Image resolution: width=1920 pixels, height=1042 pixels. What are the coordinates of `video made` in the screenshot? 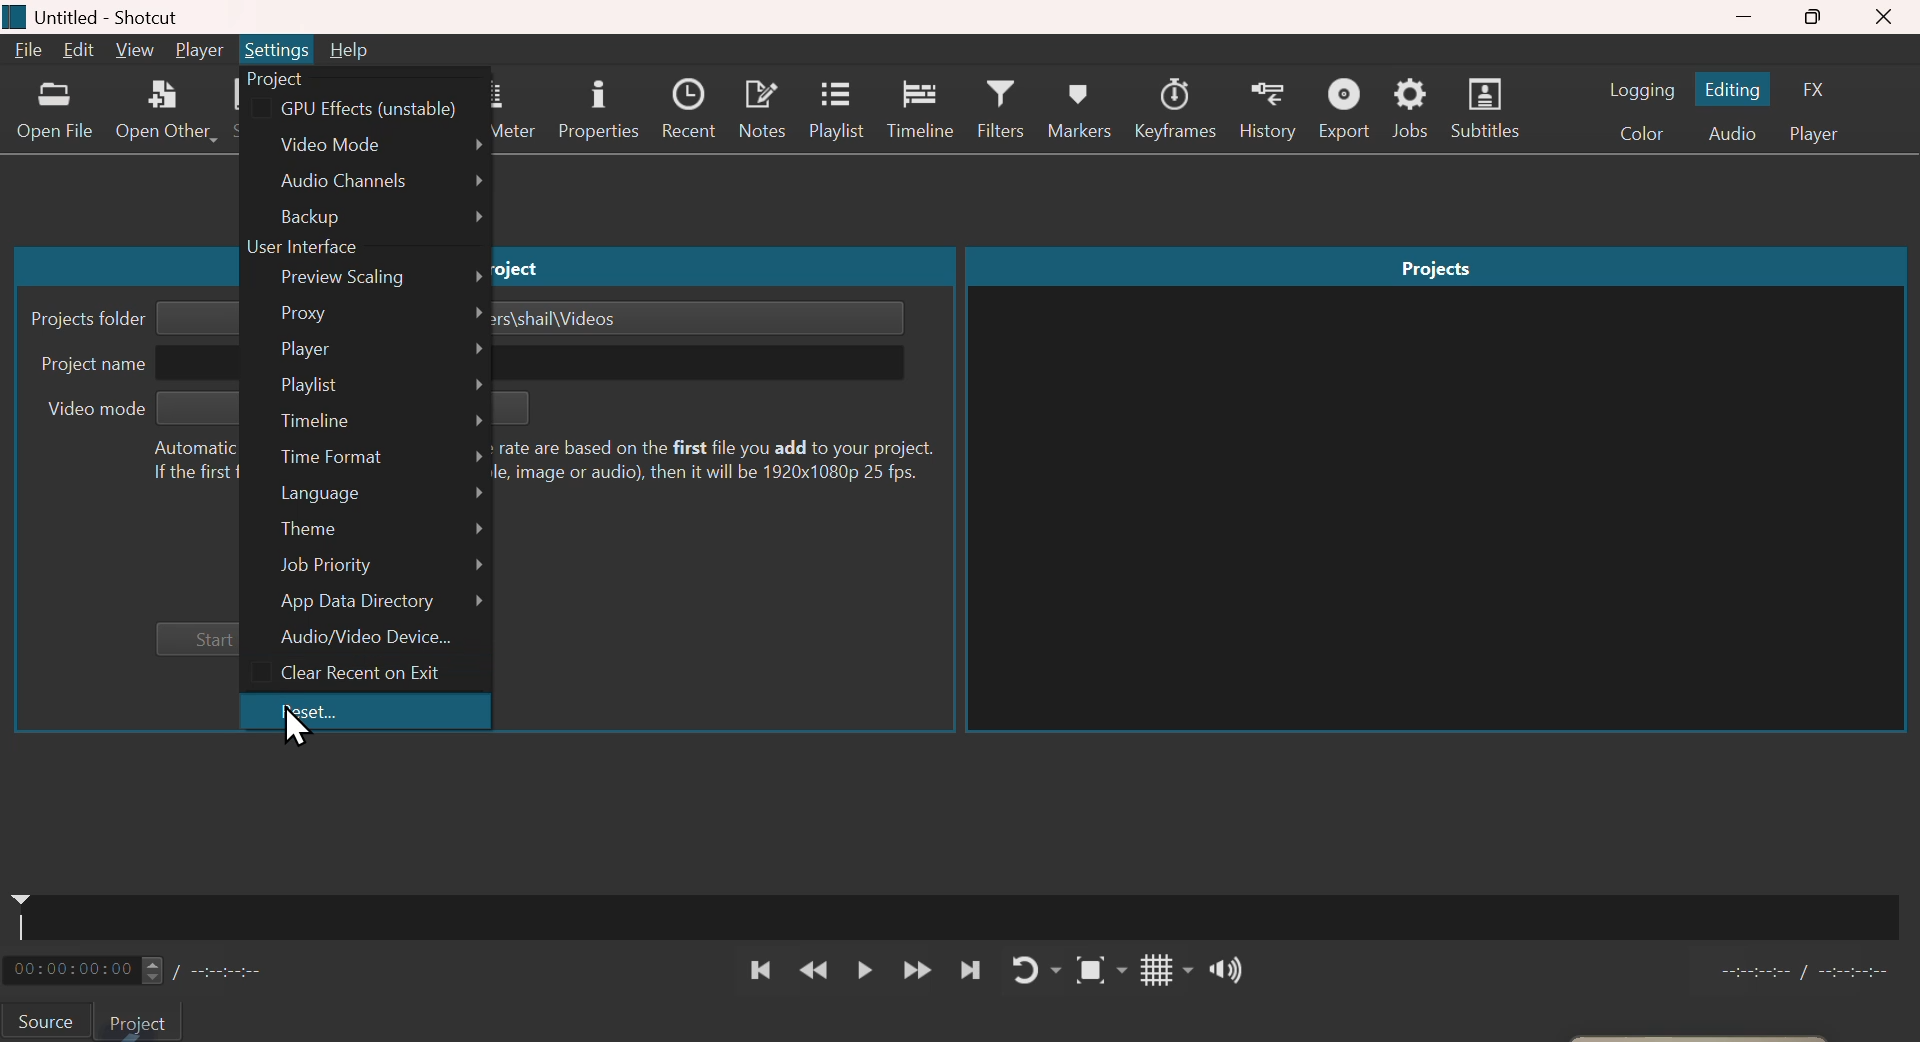 It's located at (89, 410).